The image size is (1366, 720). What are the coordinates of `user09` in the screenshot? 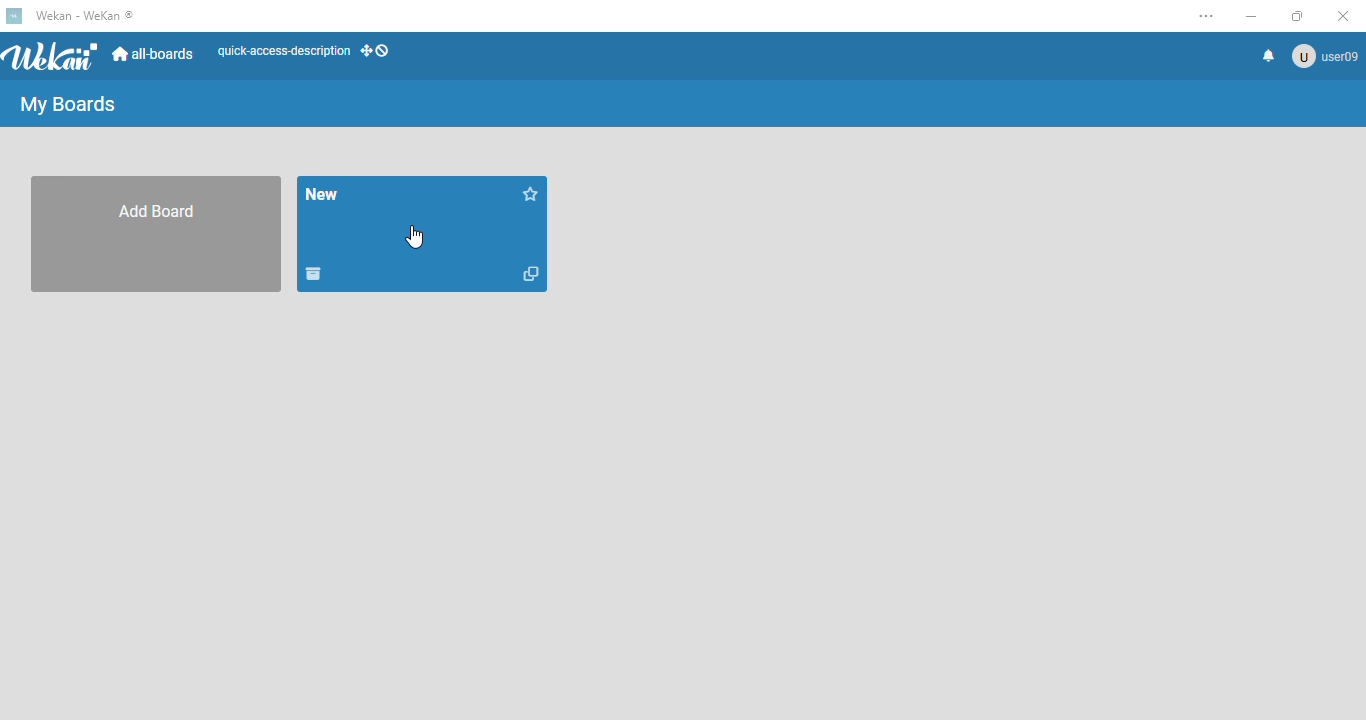 It's located at (1324, 56).